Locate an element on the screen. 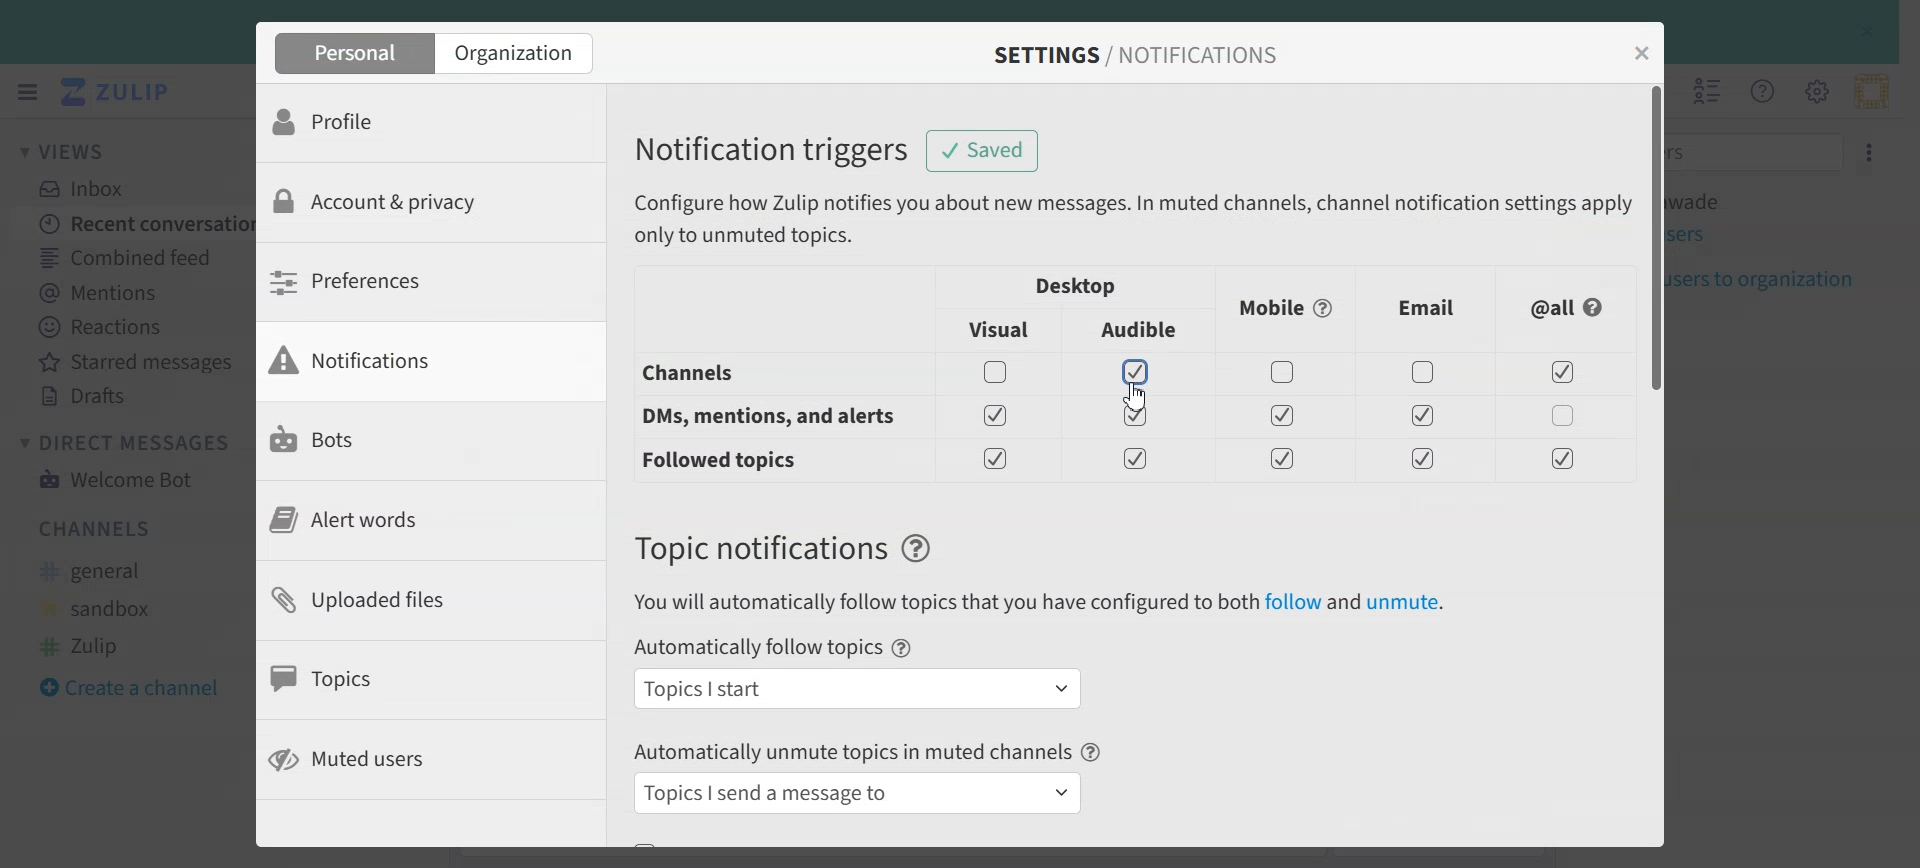  Audible is located at coordinates (1141, 331).